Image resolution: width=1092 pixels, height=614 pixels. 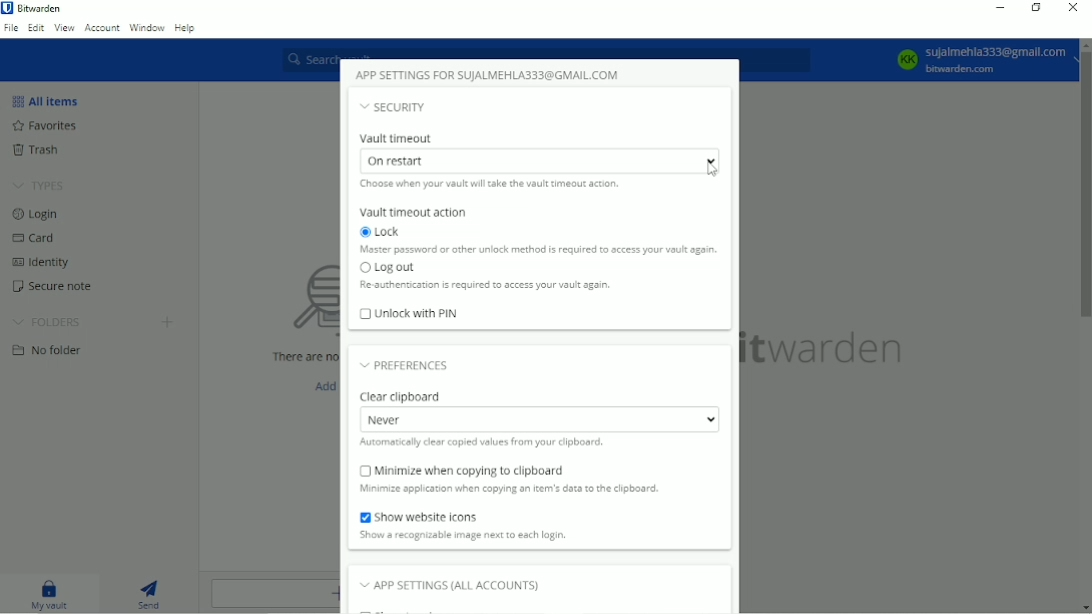 What do you see at coordinates (484, 535) in the screenshot?
I see `Show a recognizable image next to each login` at bounding box center [484, 535].